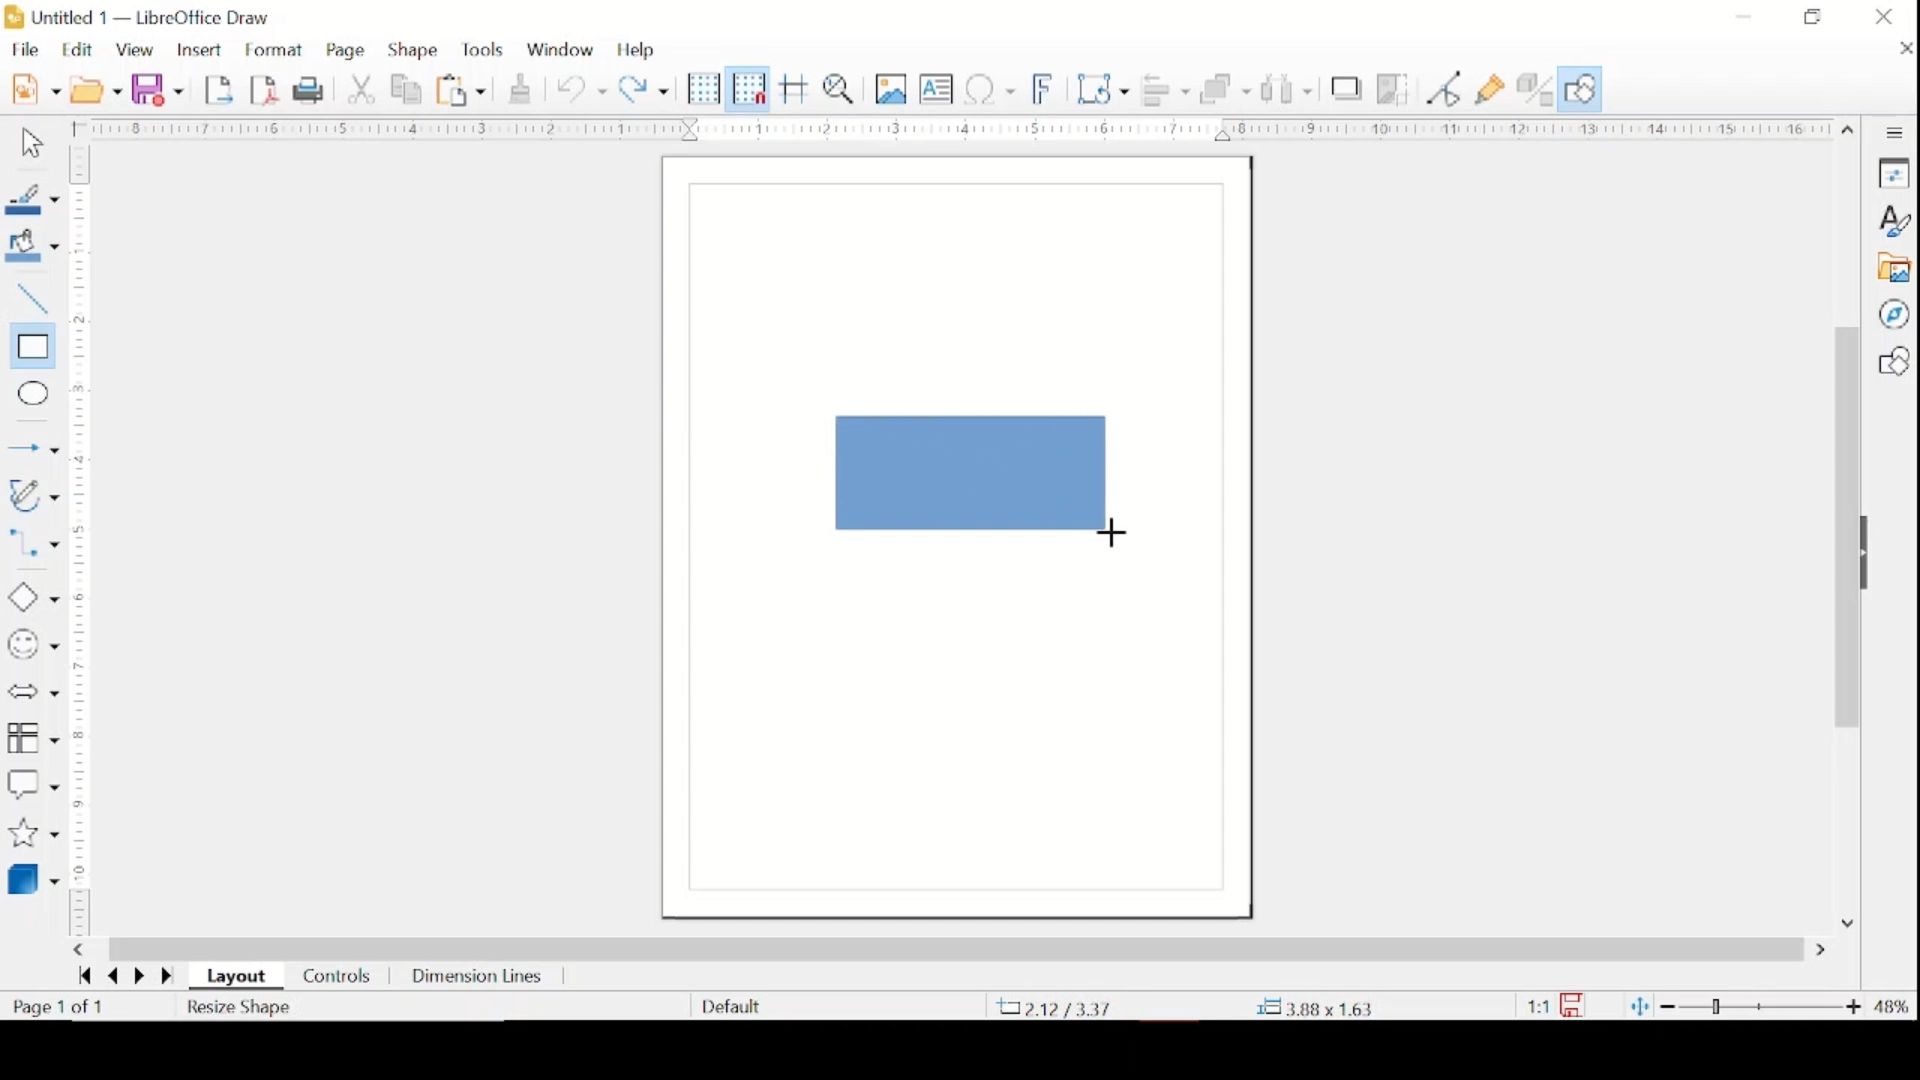 This screenshot has width=1920, height=1080. Describe the element at coordinates (35, 87) in the screenshot. I see `new` at that location.